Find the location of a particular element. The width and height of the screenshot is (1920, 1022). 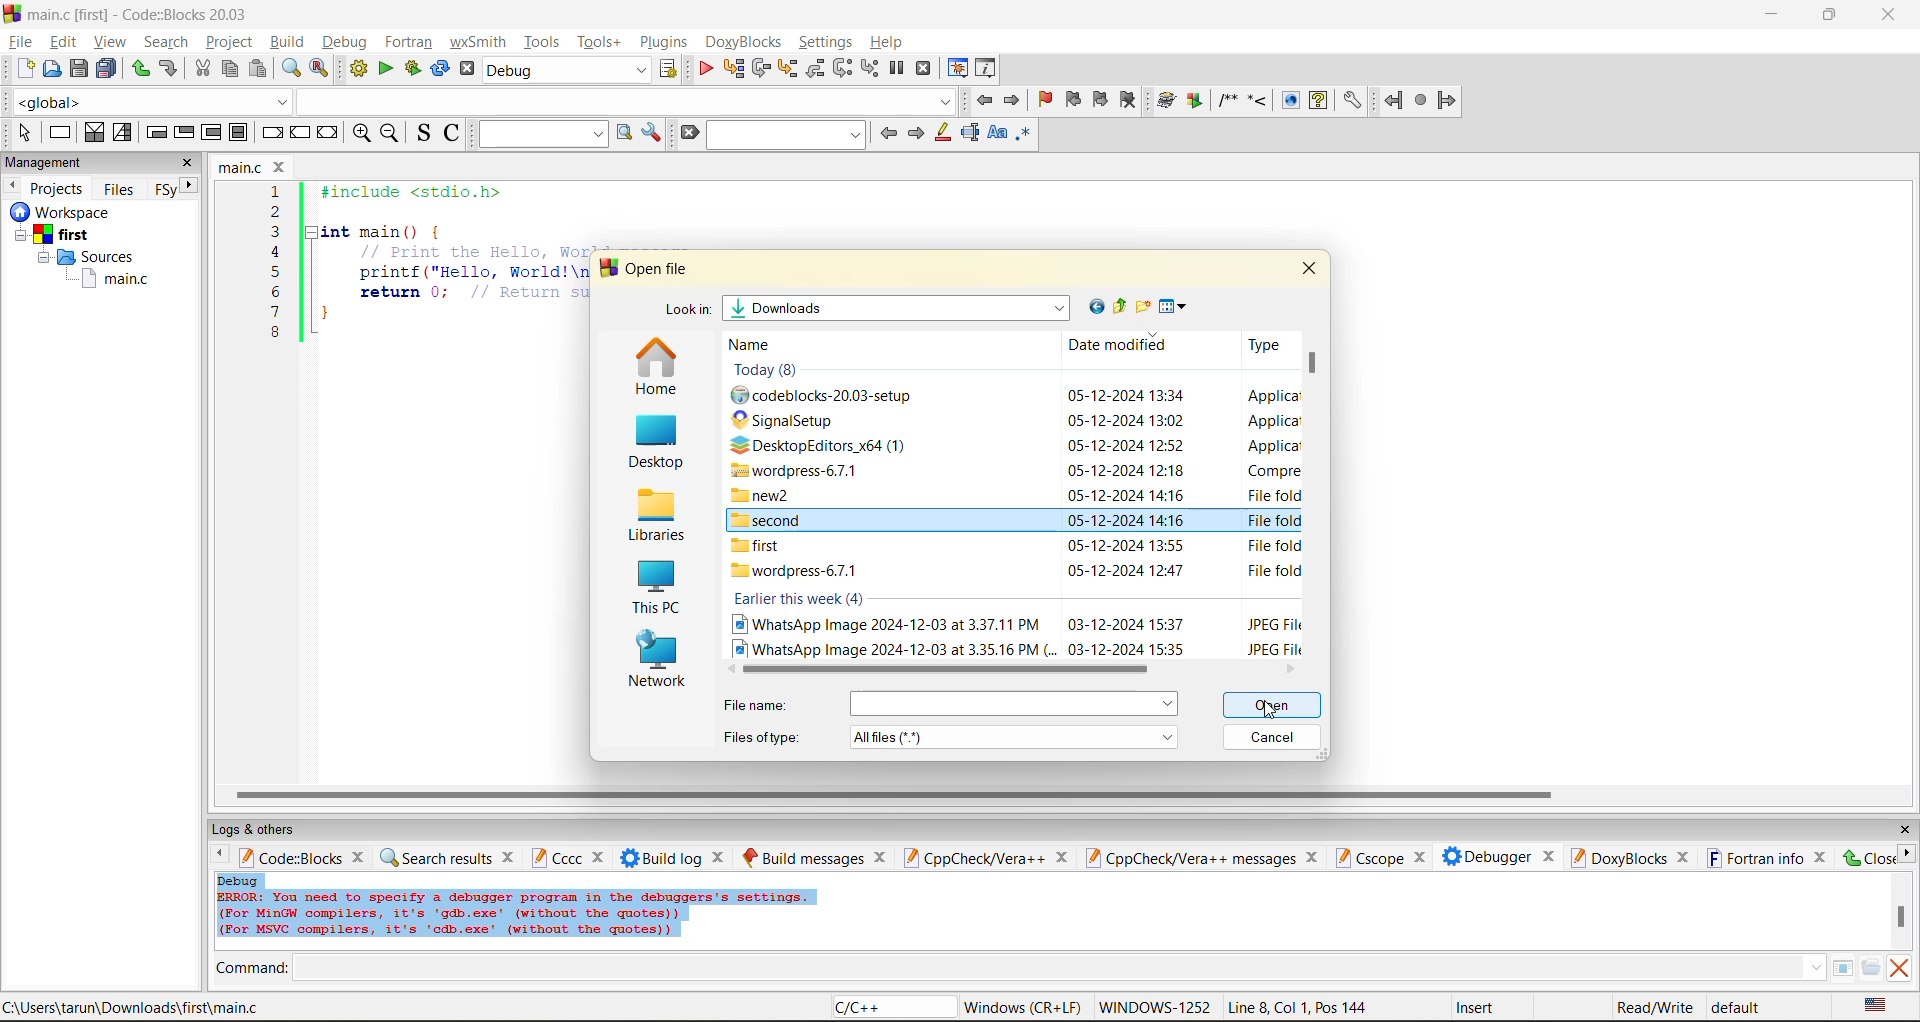

return 0 is located at coordinates (473, 292).